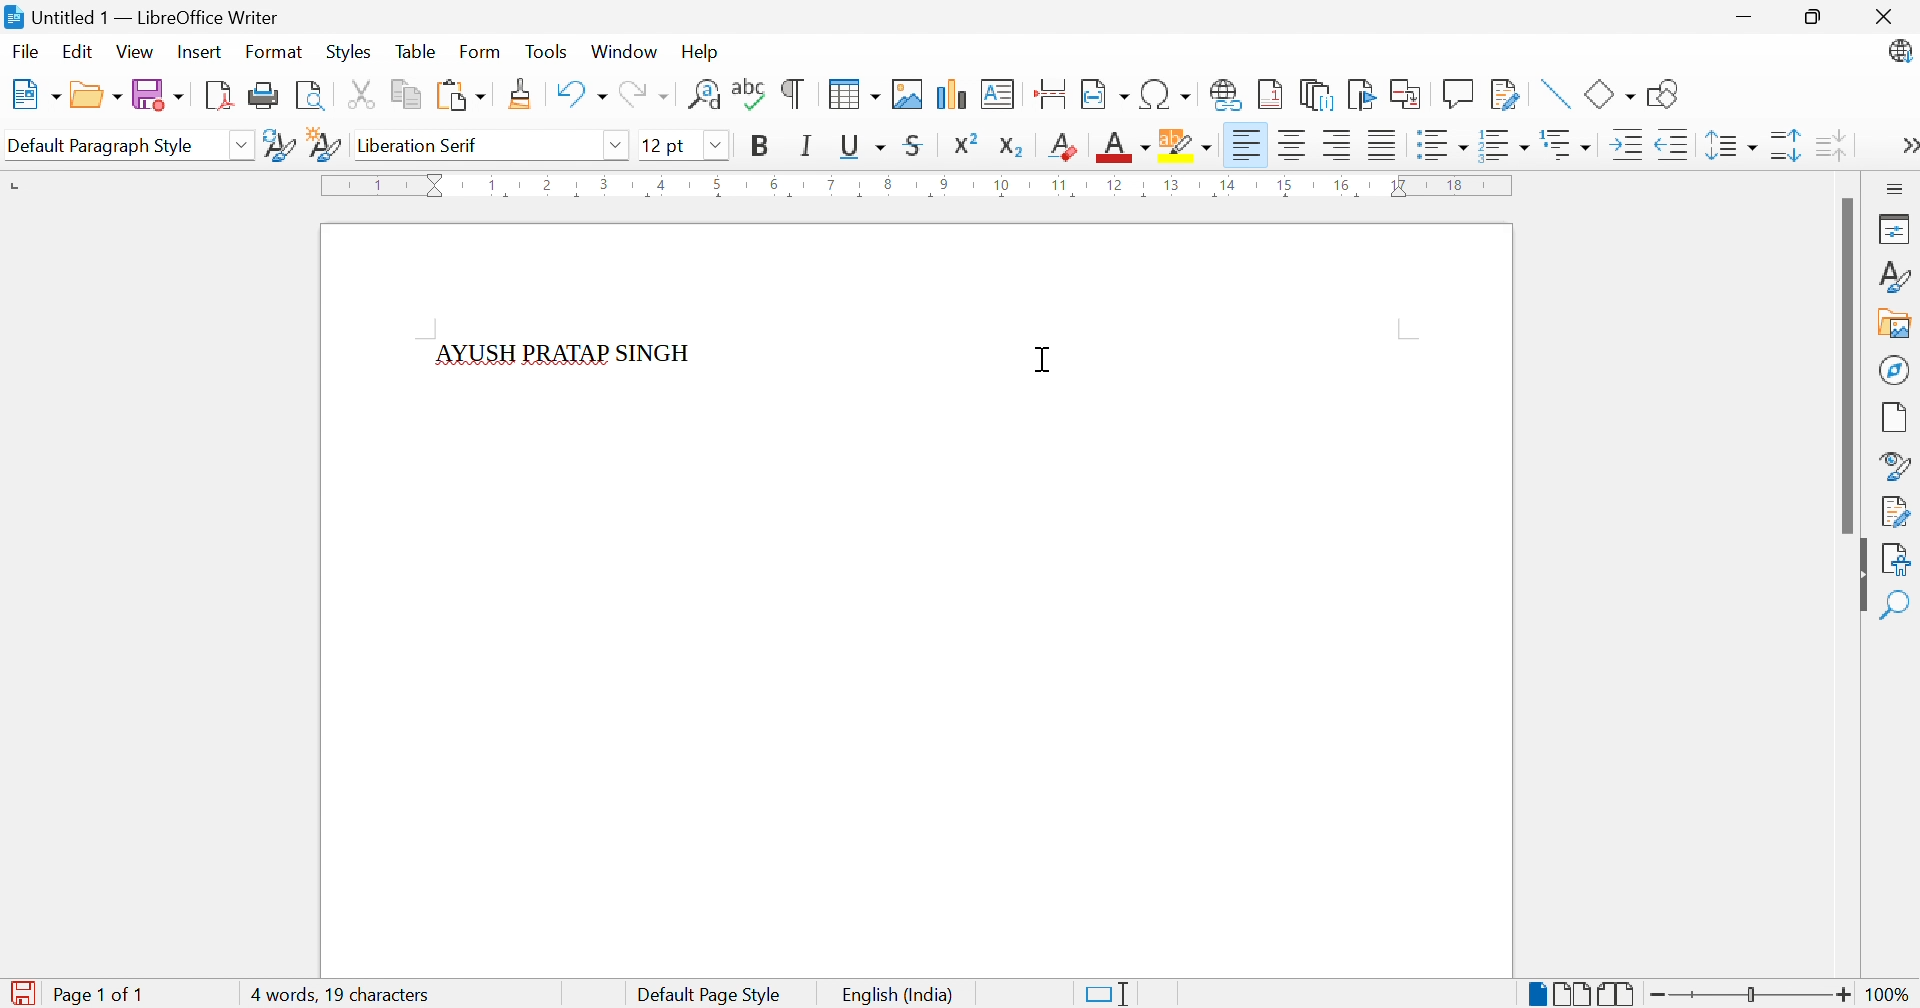  Describe the element at coordinates (1893, 370) in the screenshot. I see `Navigator` at that location.